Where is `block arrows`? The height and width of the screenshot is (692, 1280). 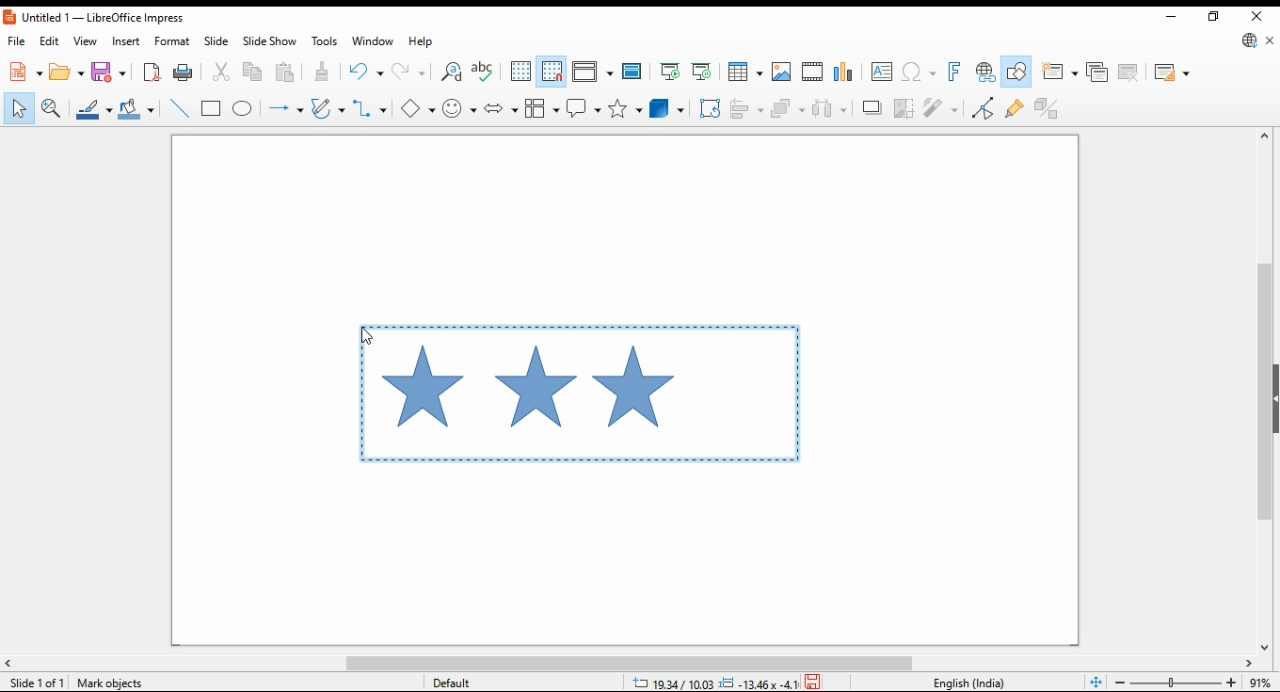
block arrows is located at coordinates (500, 107).